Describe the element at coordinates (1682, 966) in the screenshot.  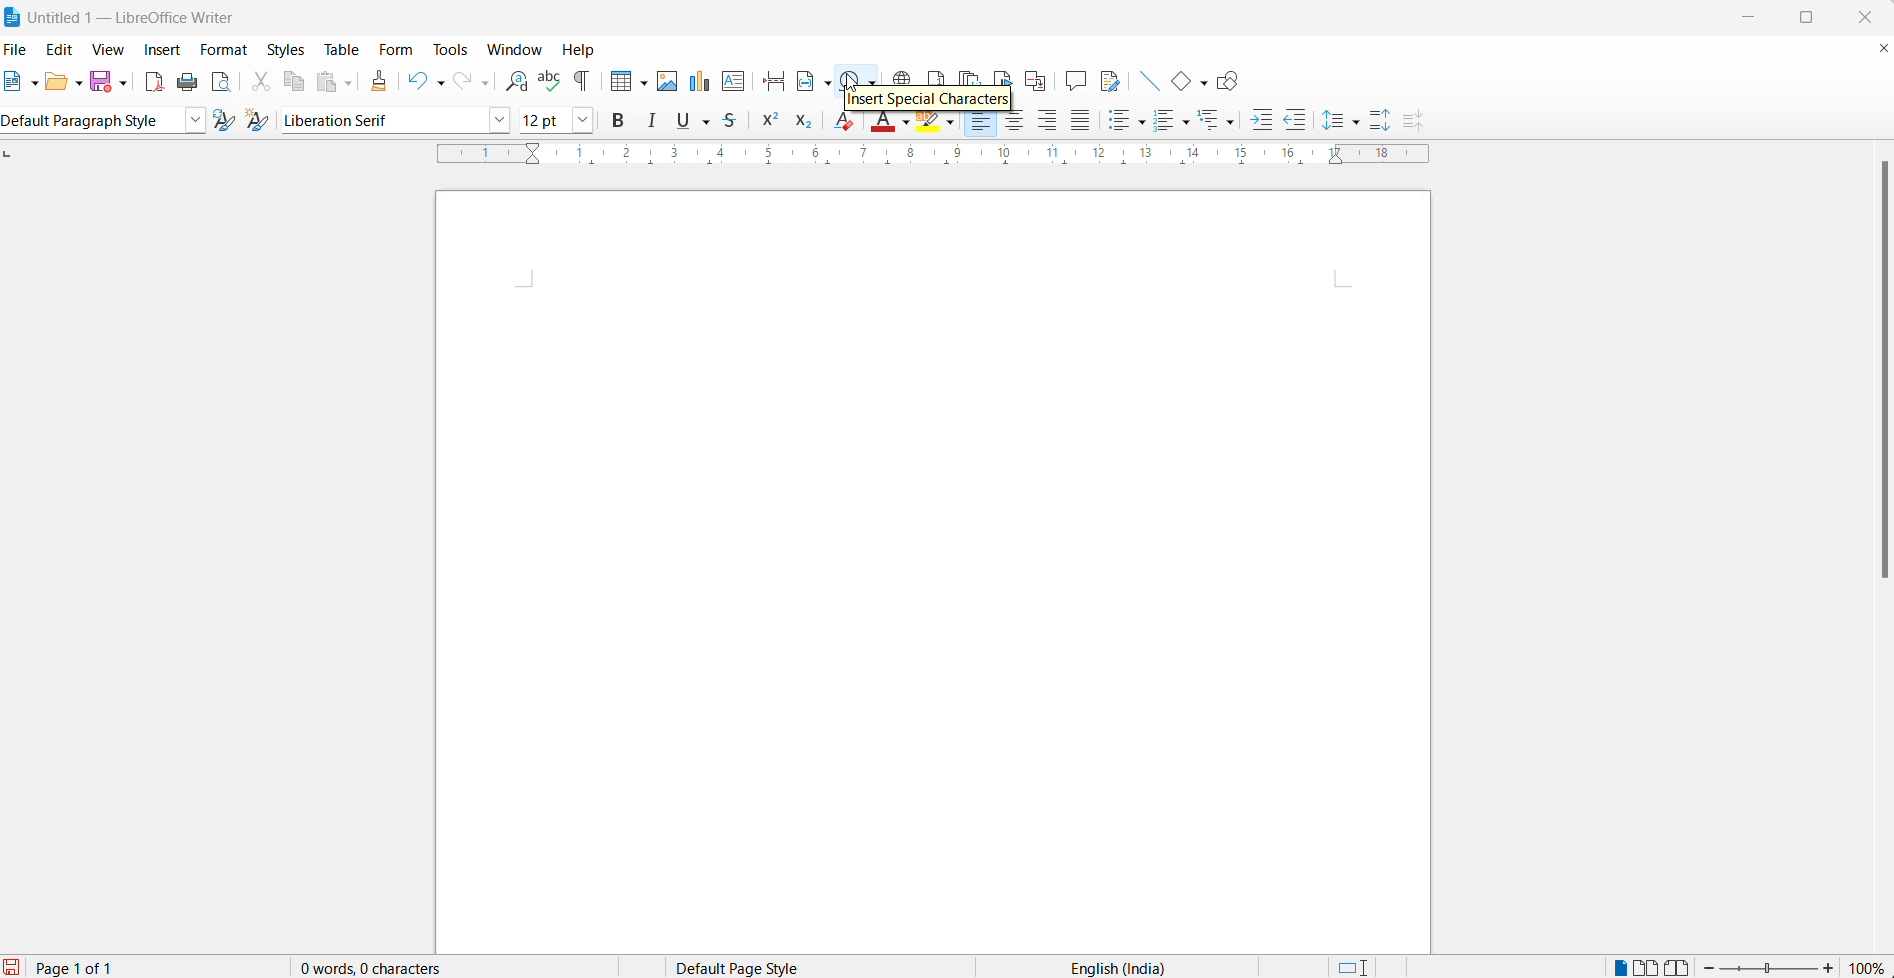
I see `book view` at that location.